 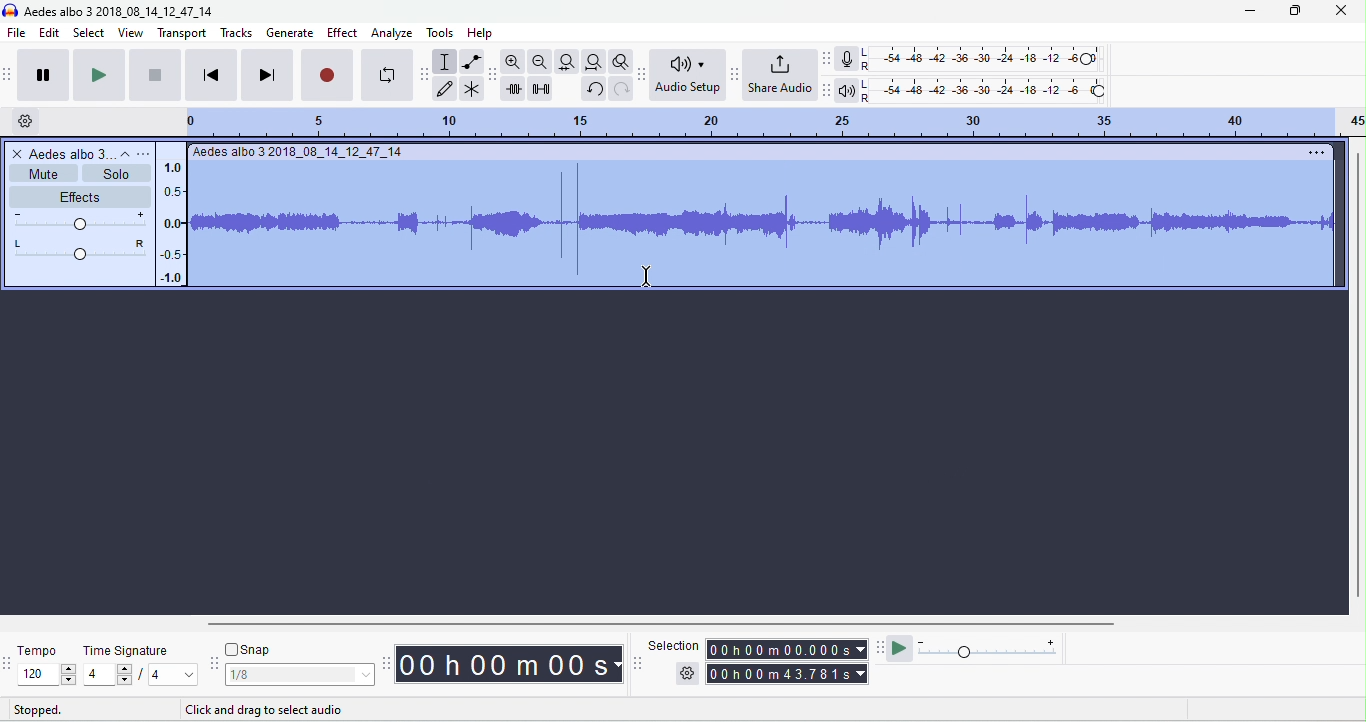 What do you see at coordinates (211, 75) in the screenshot?
I see `skip to start` at bounding box center [211, 75].